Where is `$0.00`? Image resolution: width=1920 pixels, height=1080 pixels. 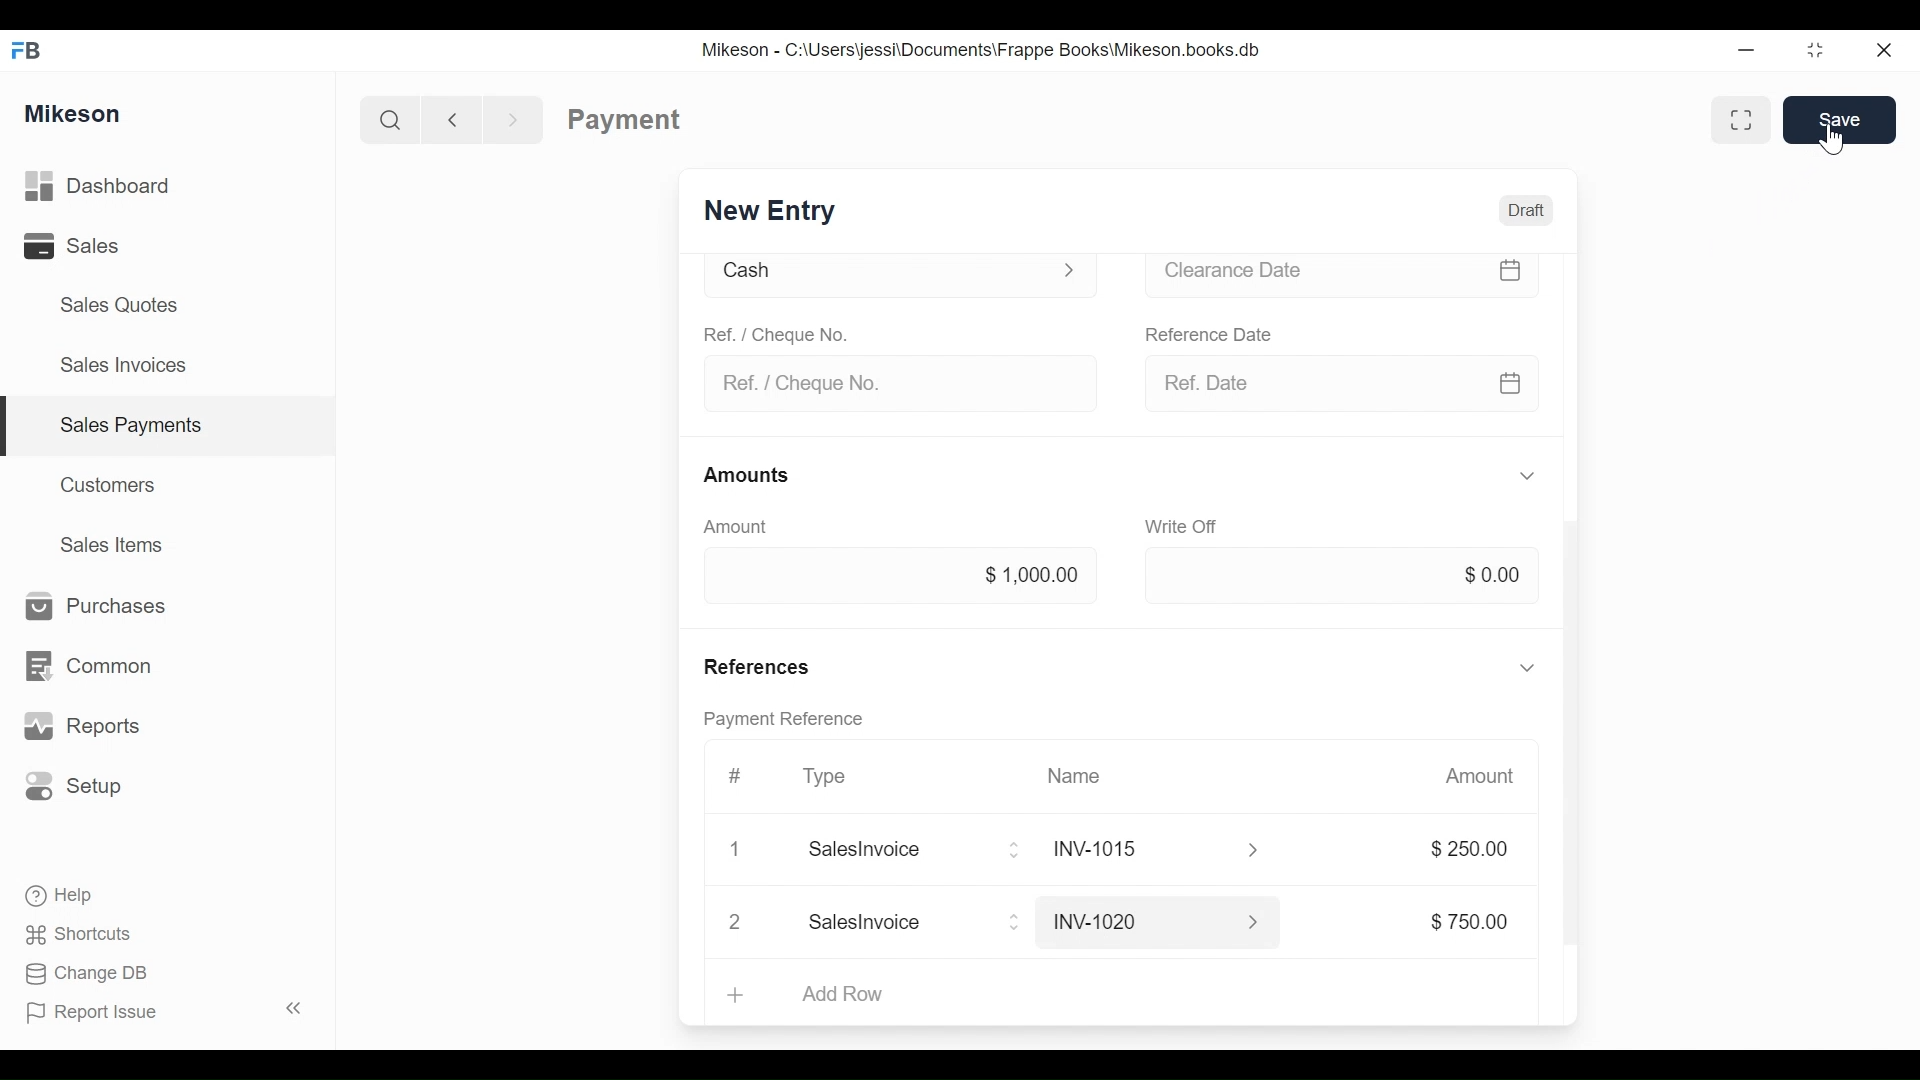 $0.00 is located at coordinates (1498, 574).